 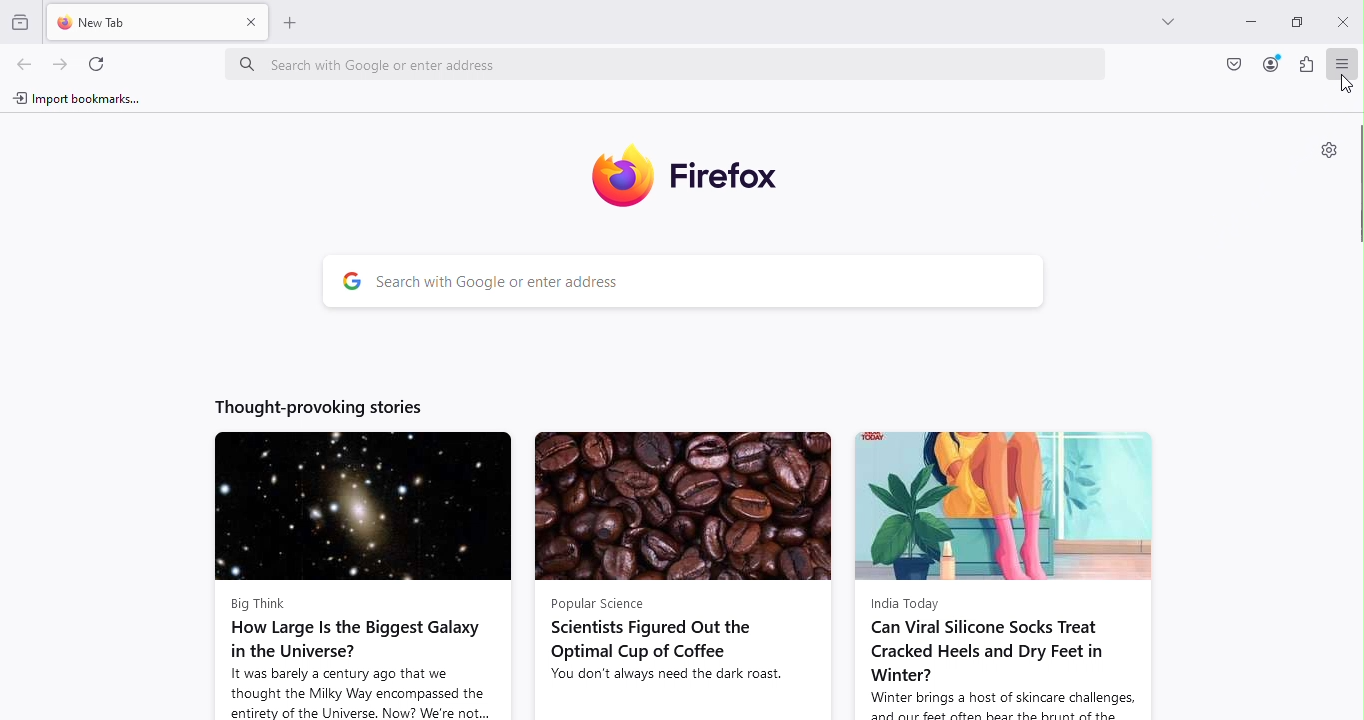 I want to click on View recent browsing across windows and devices, so click(x=22, y=20).